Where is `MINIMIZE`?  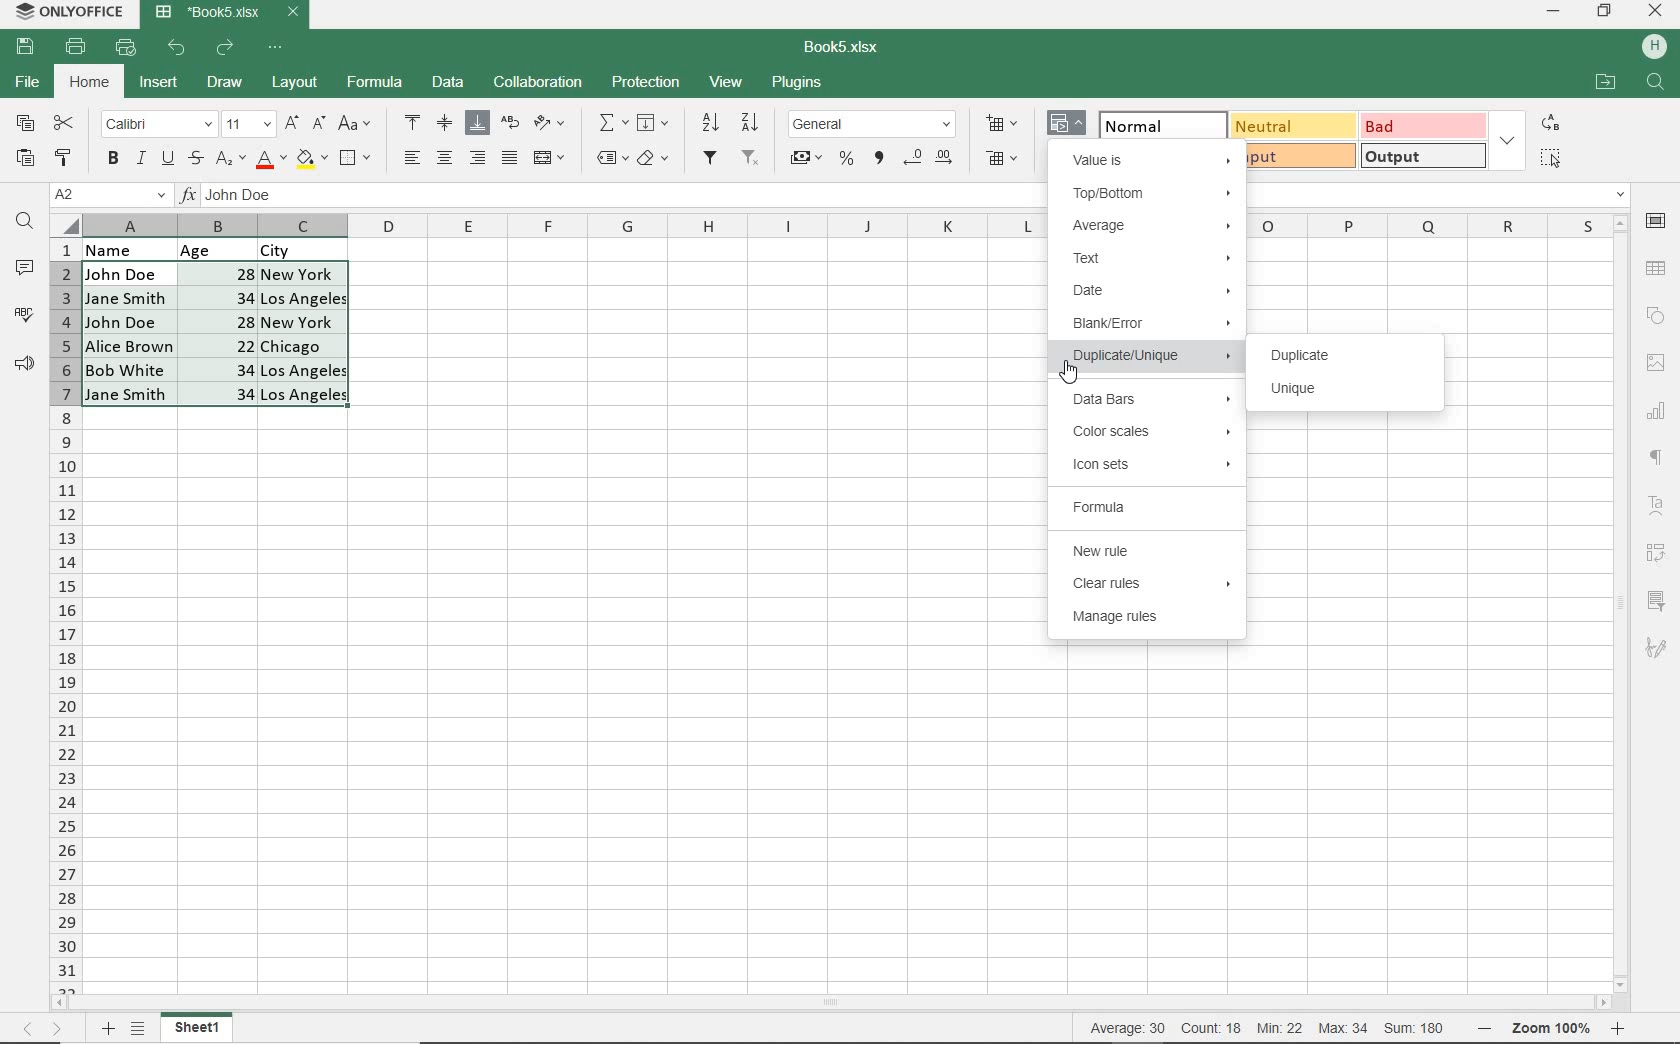
MINIMIZE is located at coordinates (1555, 12).